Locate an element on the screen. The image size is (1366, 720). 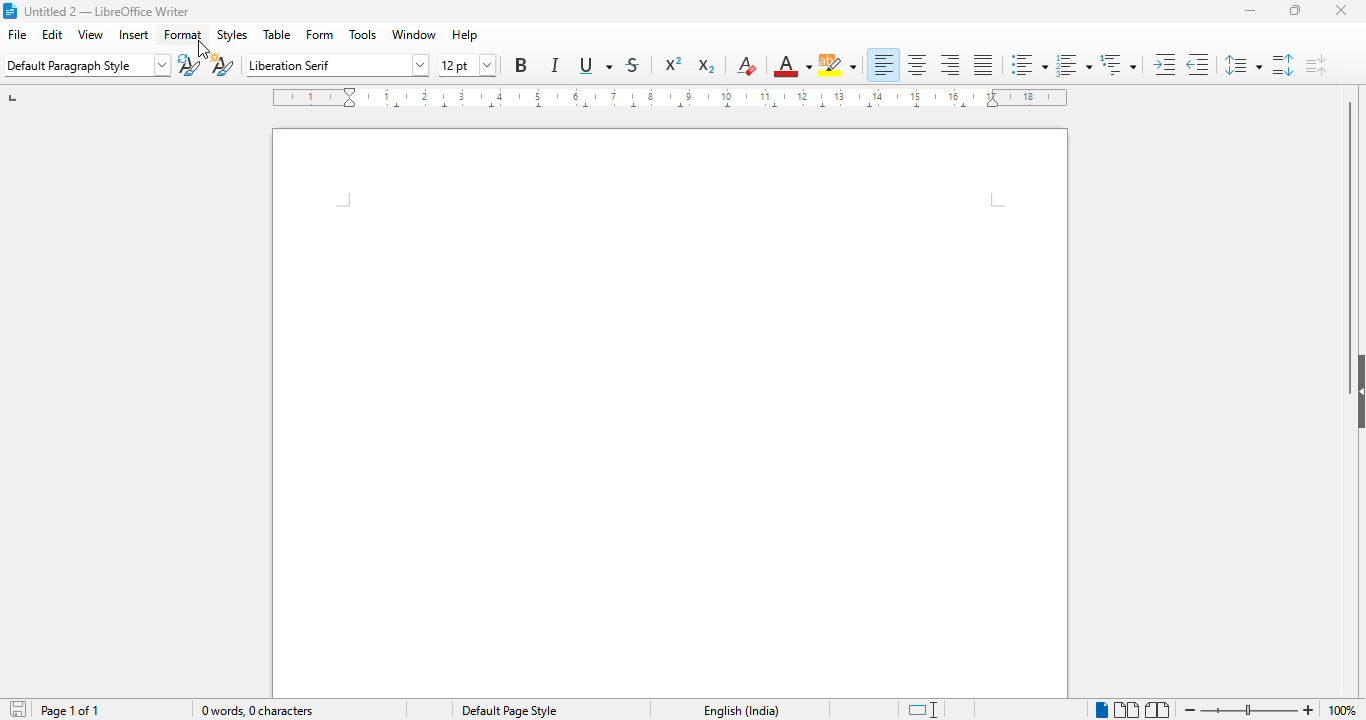
default page style is located at coordinates (509, 711).